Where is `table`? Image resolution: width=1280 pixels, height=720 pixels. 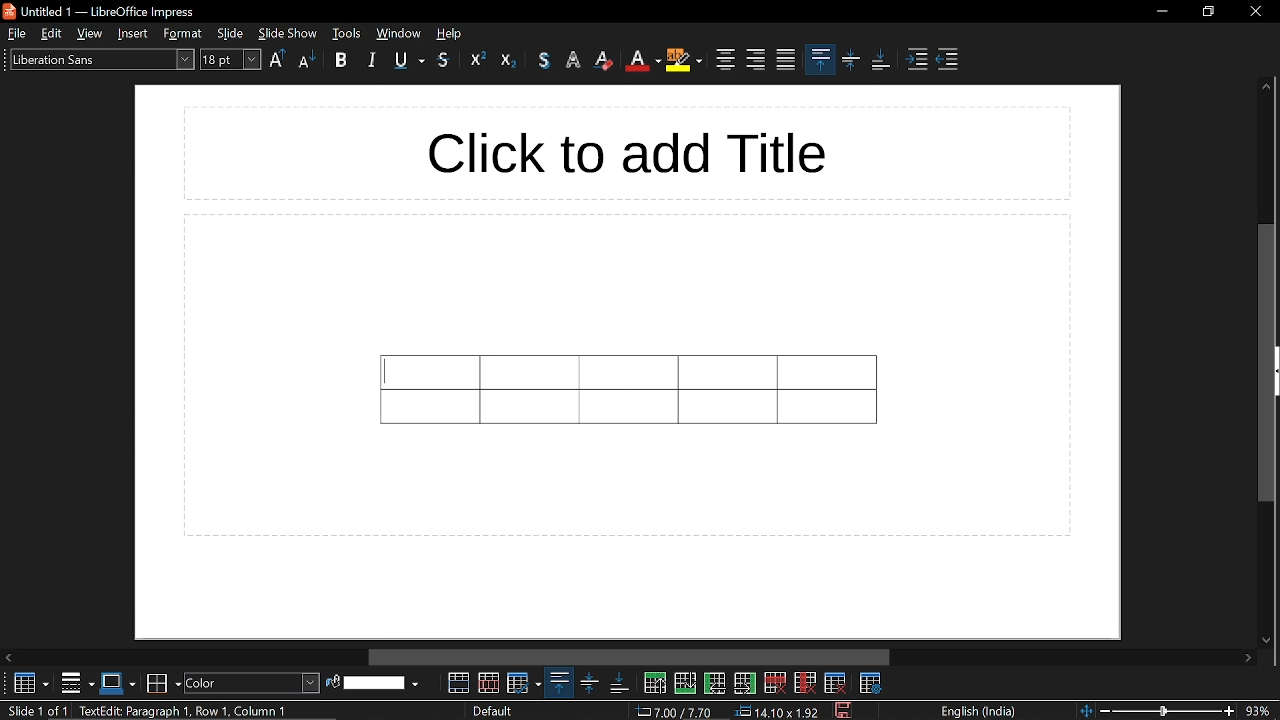
table is located at coordinates (629, 389).